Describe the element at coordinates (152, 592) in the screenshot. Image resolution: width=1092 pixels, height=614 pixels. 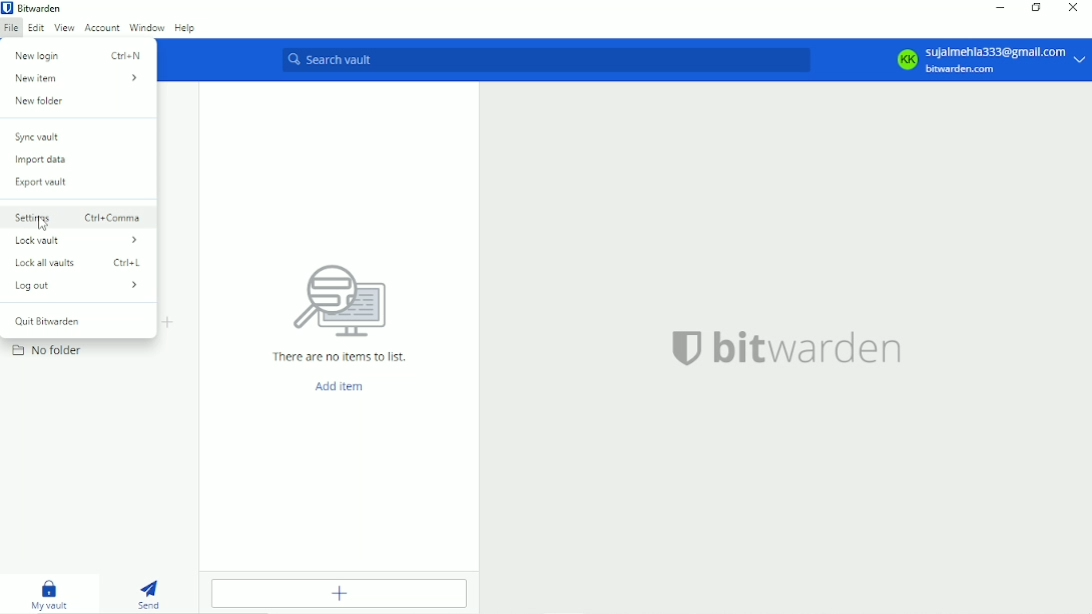
I see `Send` at that location.